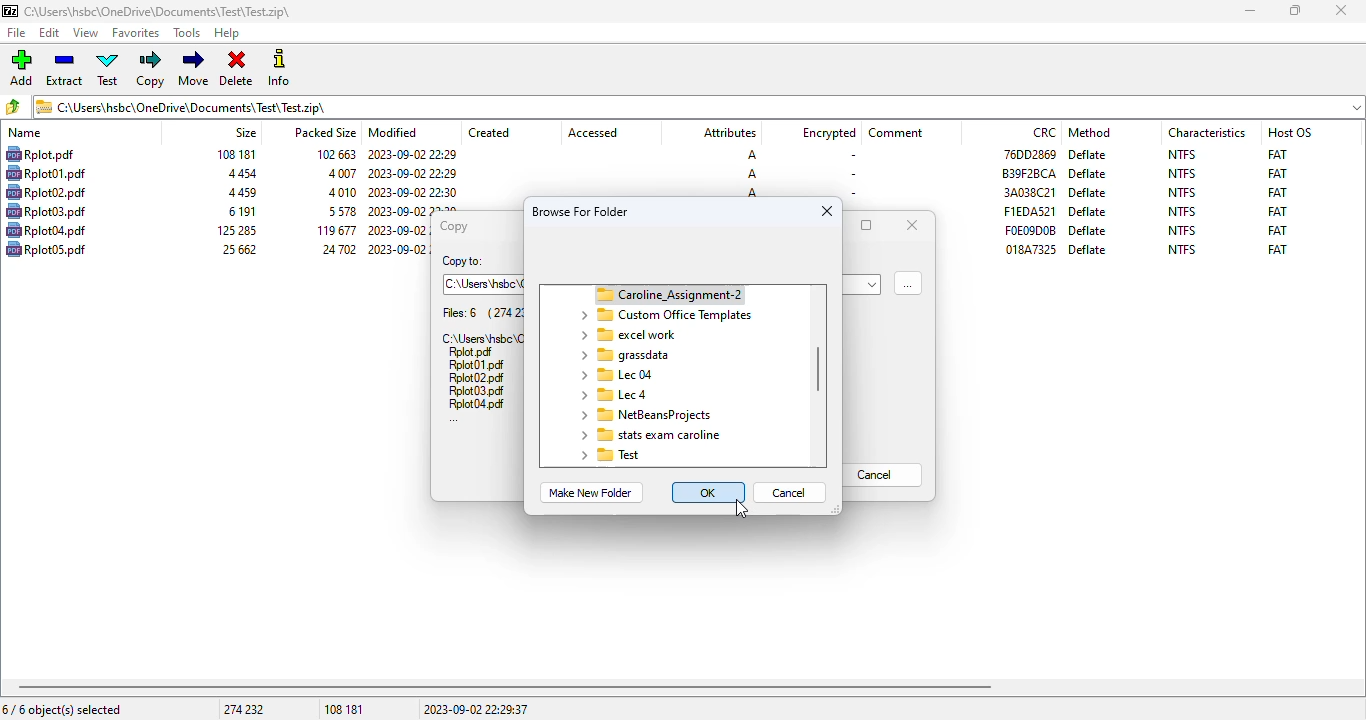  I want to click on packed size, so click(338, 211).